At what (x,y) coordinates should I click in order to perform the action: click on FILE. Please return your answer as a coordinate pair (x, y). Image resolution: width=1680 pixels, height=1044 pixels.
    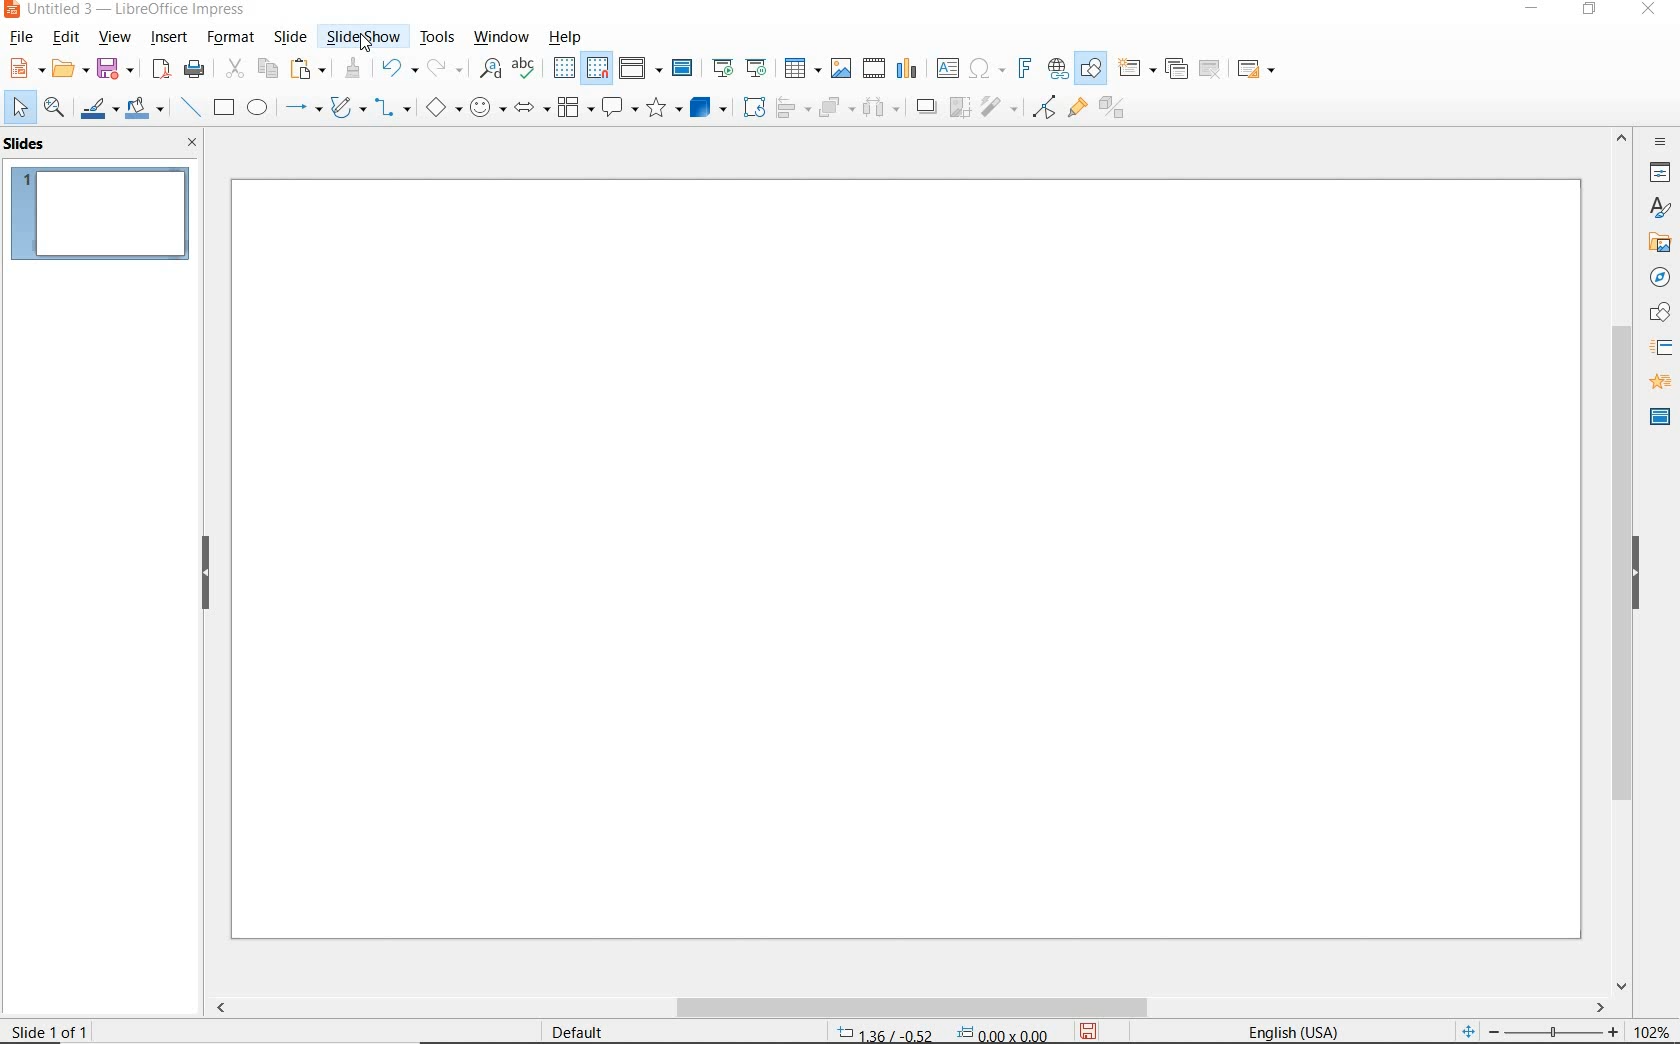
    Looking at the image, I should click on (18, 37).